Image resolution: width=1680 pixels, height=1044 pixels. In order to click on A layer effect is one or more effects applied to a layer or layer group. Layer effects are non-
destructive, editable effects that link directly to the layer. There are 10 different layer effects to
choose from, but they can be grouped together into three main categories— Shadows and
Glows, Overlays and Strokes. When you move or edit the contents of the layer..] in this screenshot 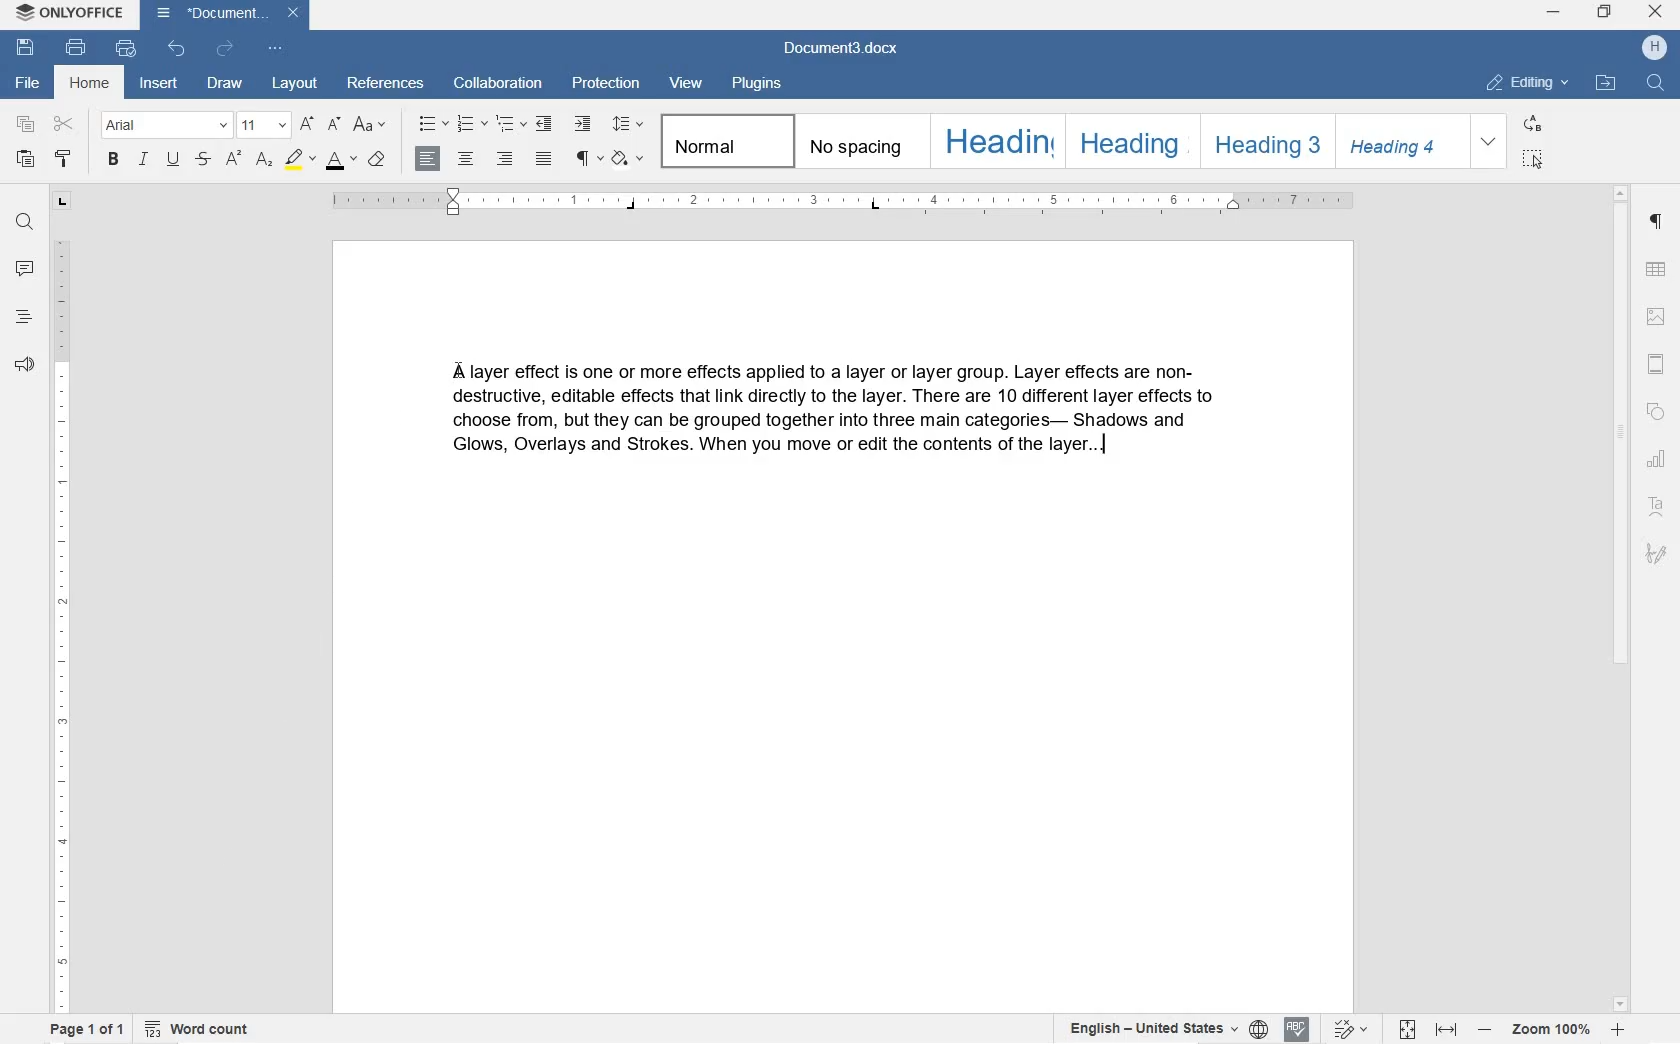, I will do `click(814, 419)`.